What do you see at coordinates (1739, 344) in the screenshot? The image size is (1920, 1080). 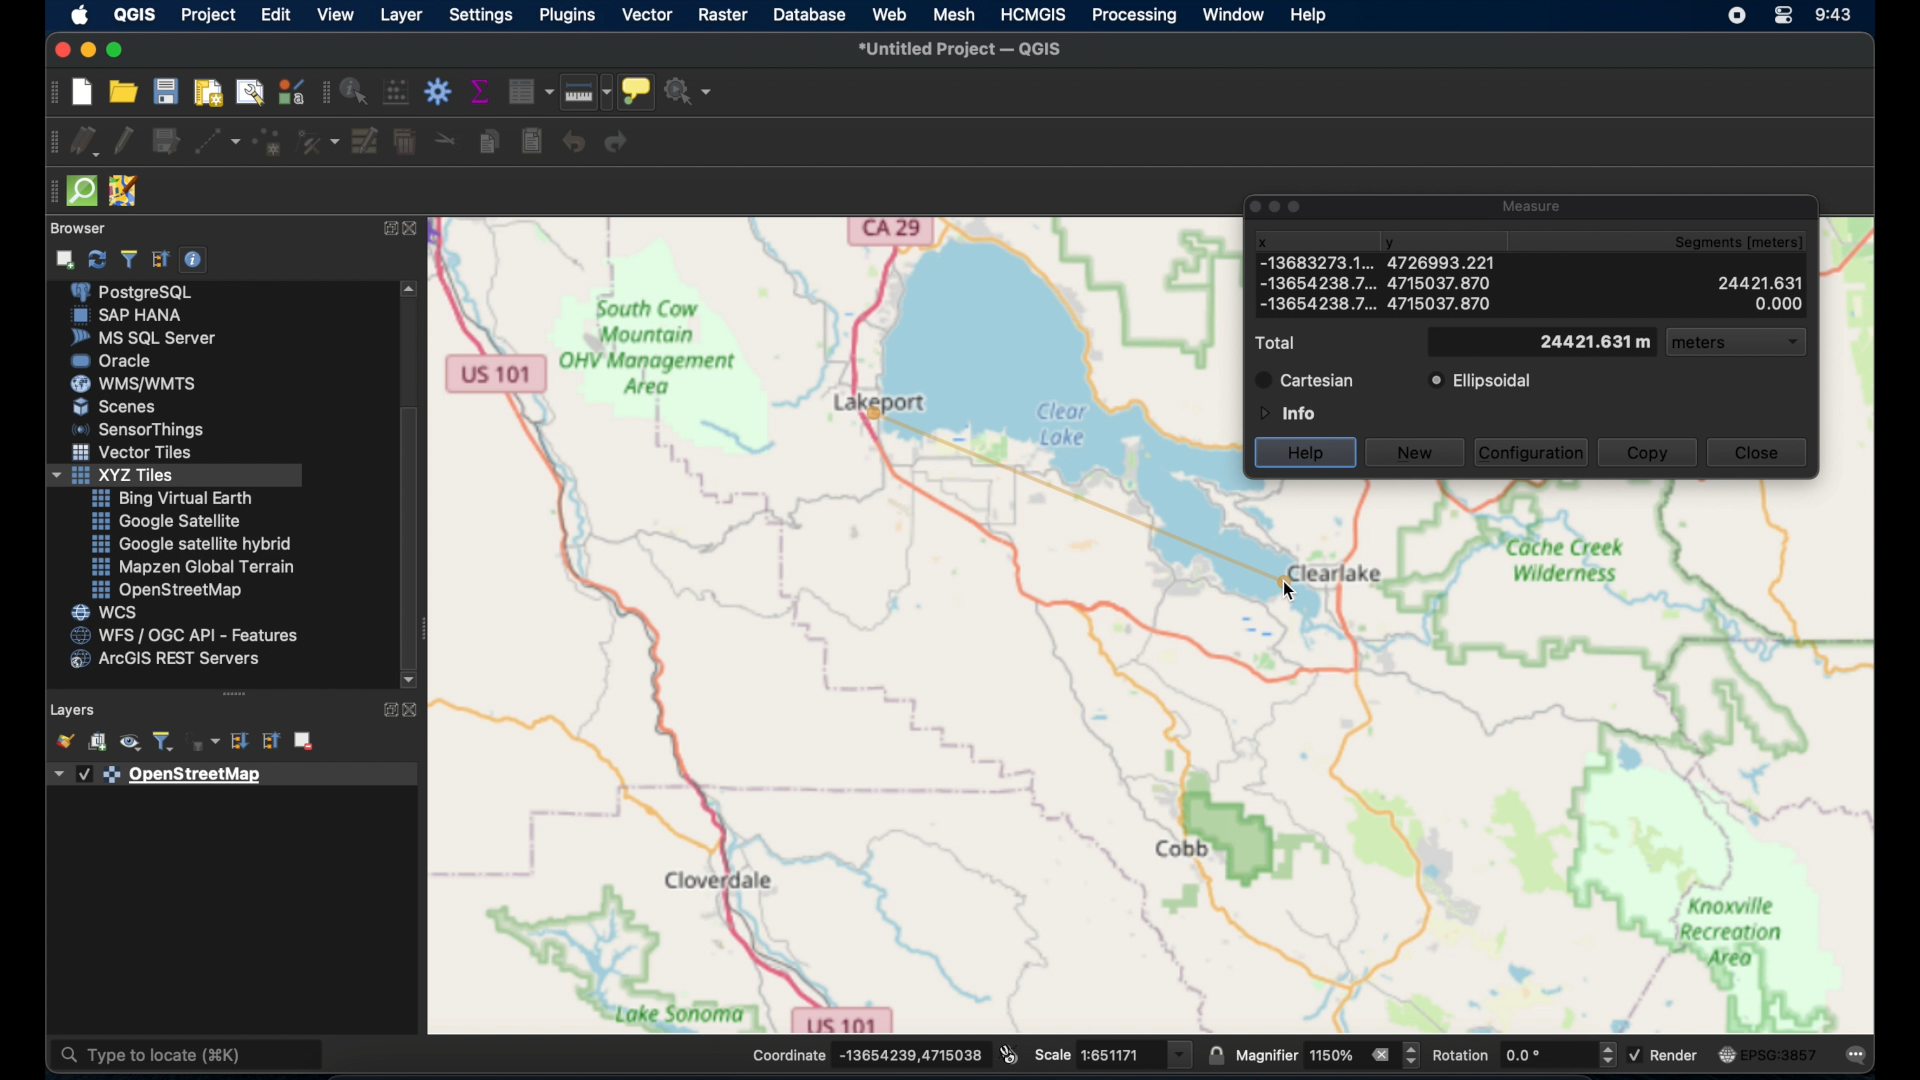 I see `meters drop down` at bounding box center [1739, 344].